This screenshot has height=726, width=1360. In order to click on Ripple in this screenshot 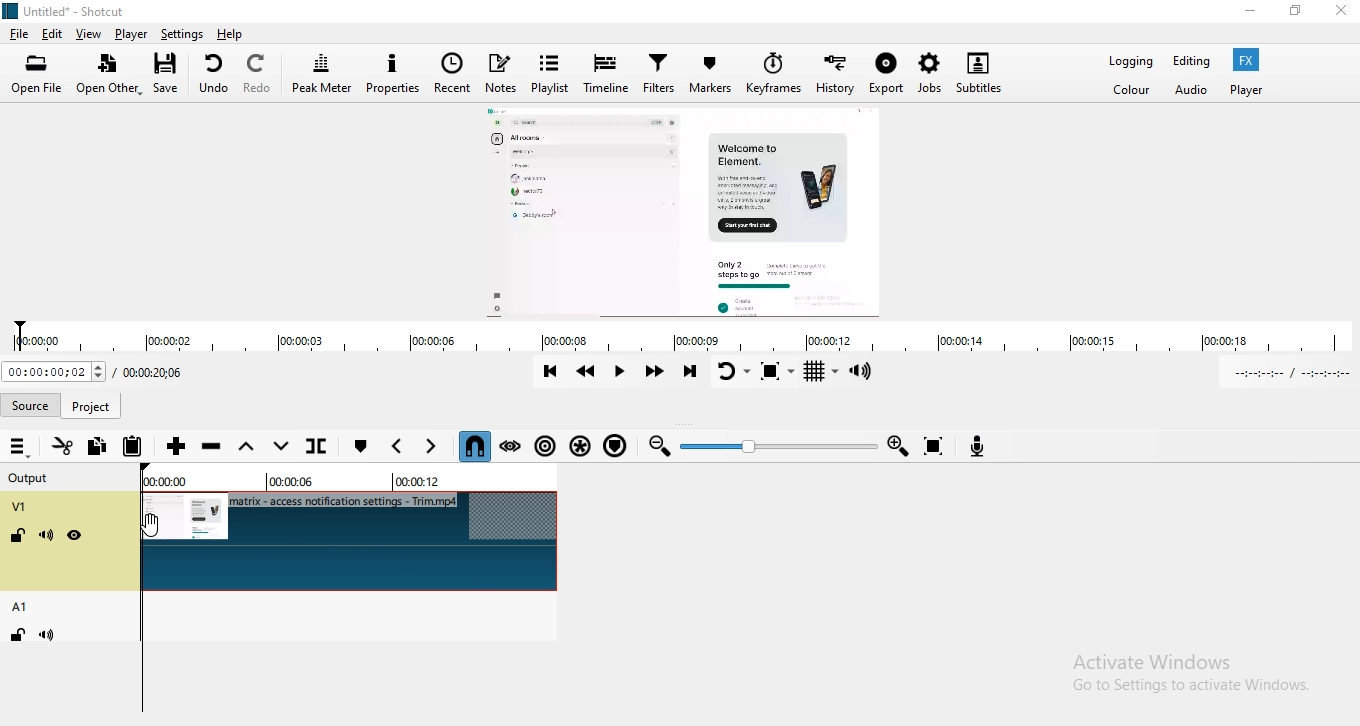, I will do `click(544, 443)`.